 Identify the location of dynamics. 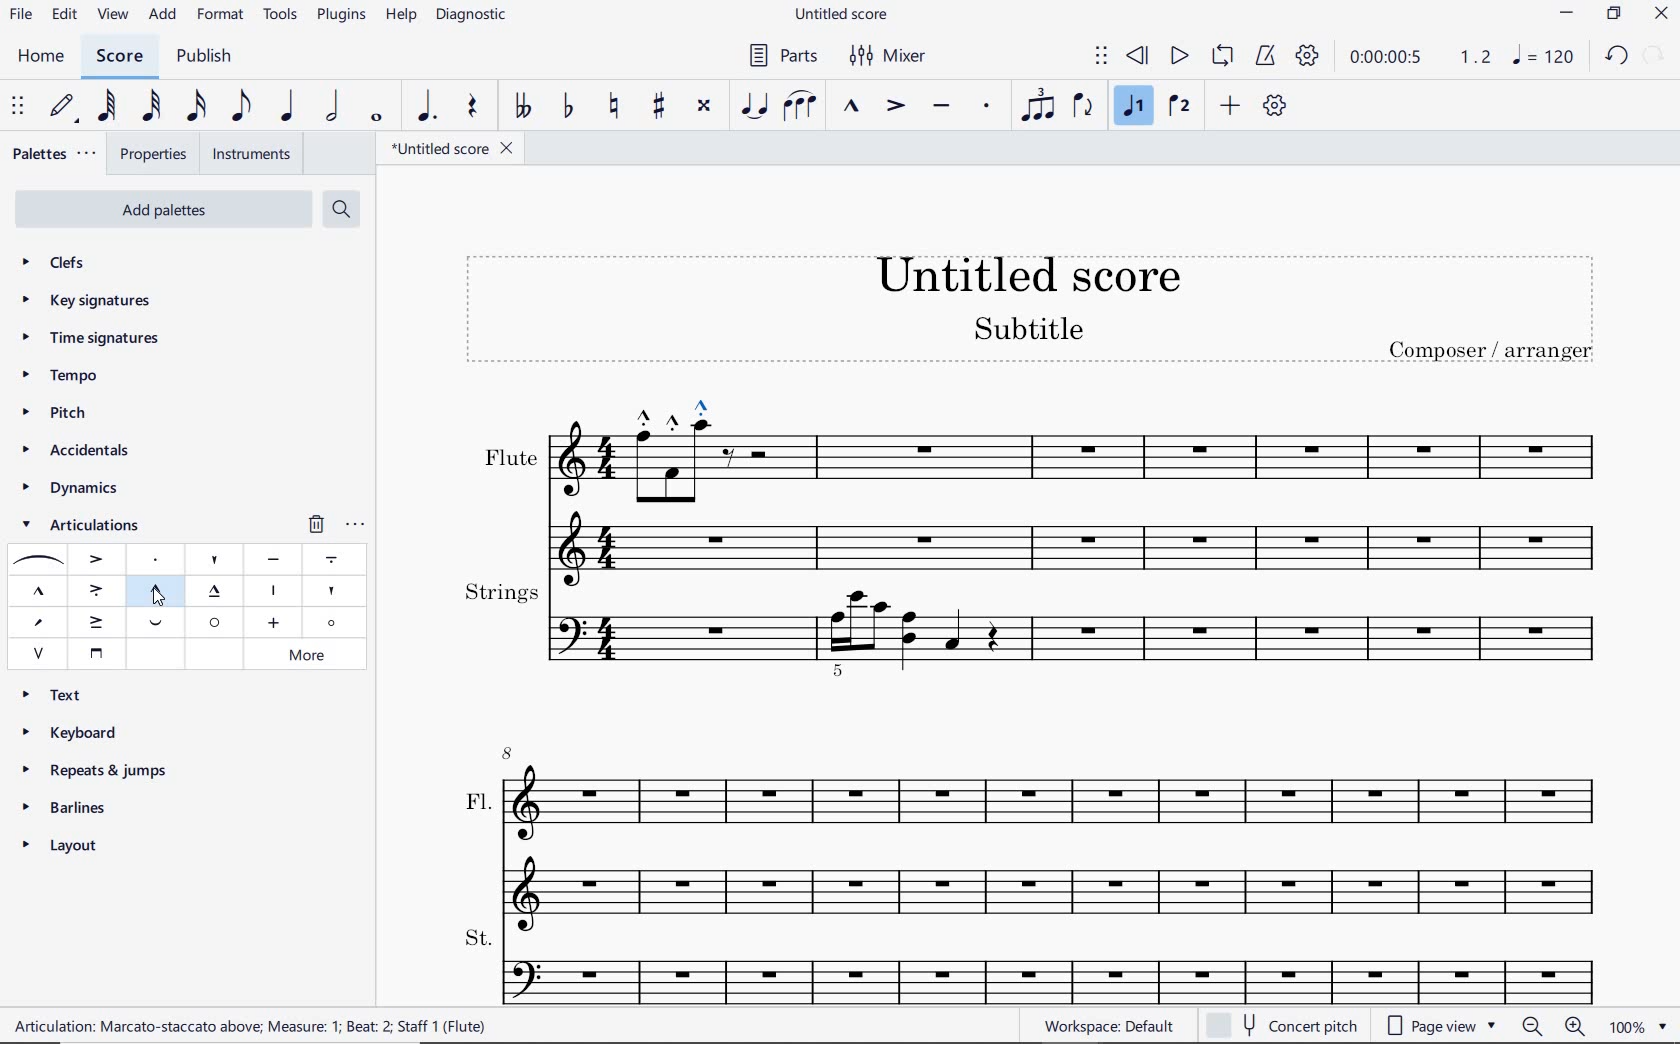
(70, 489).